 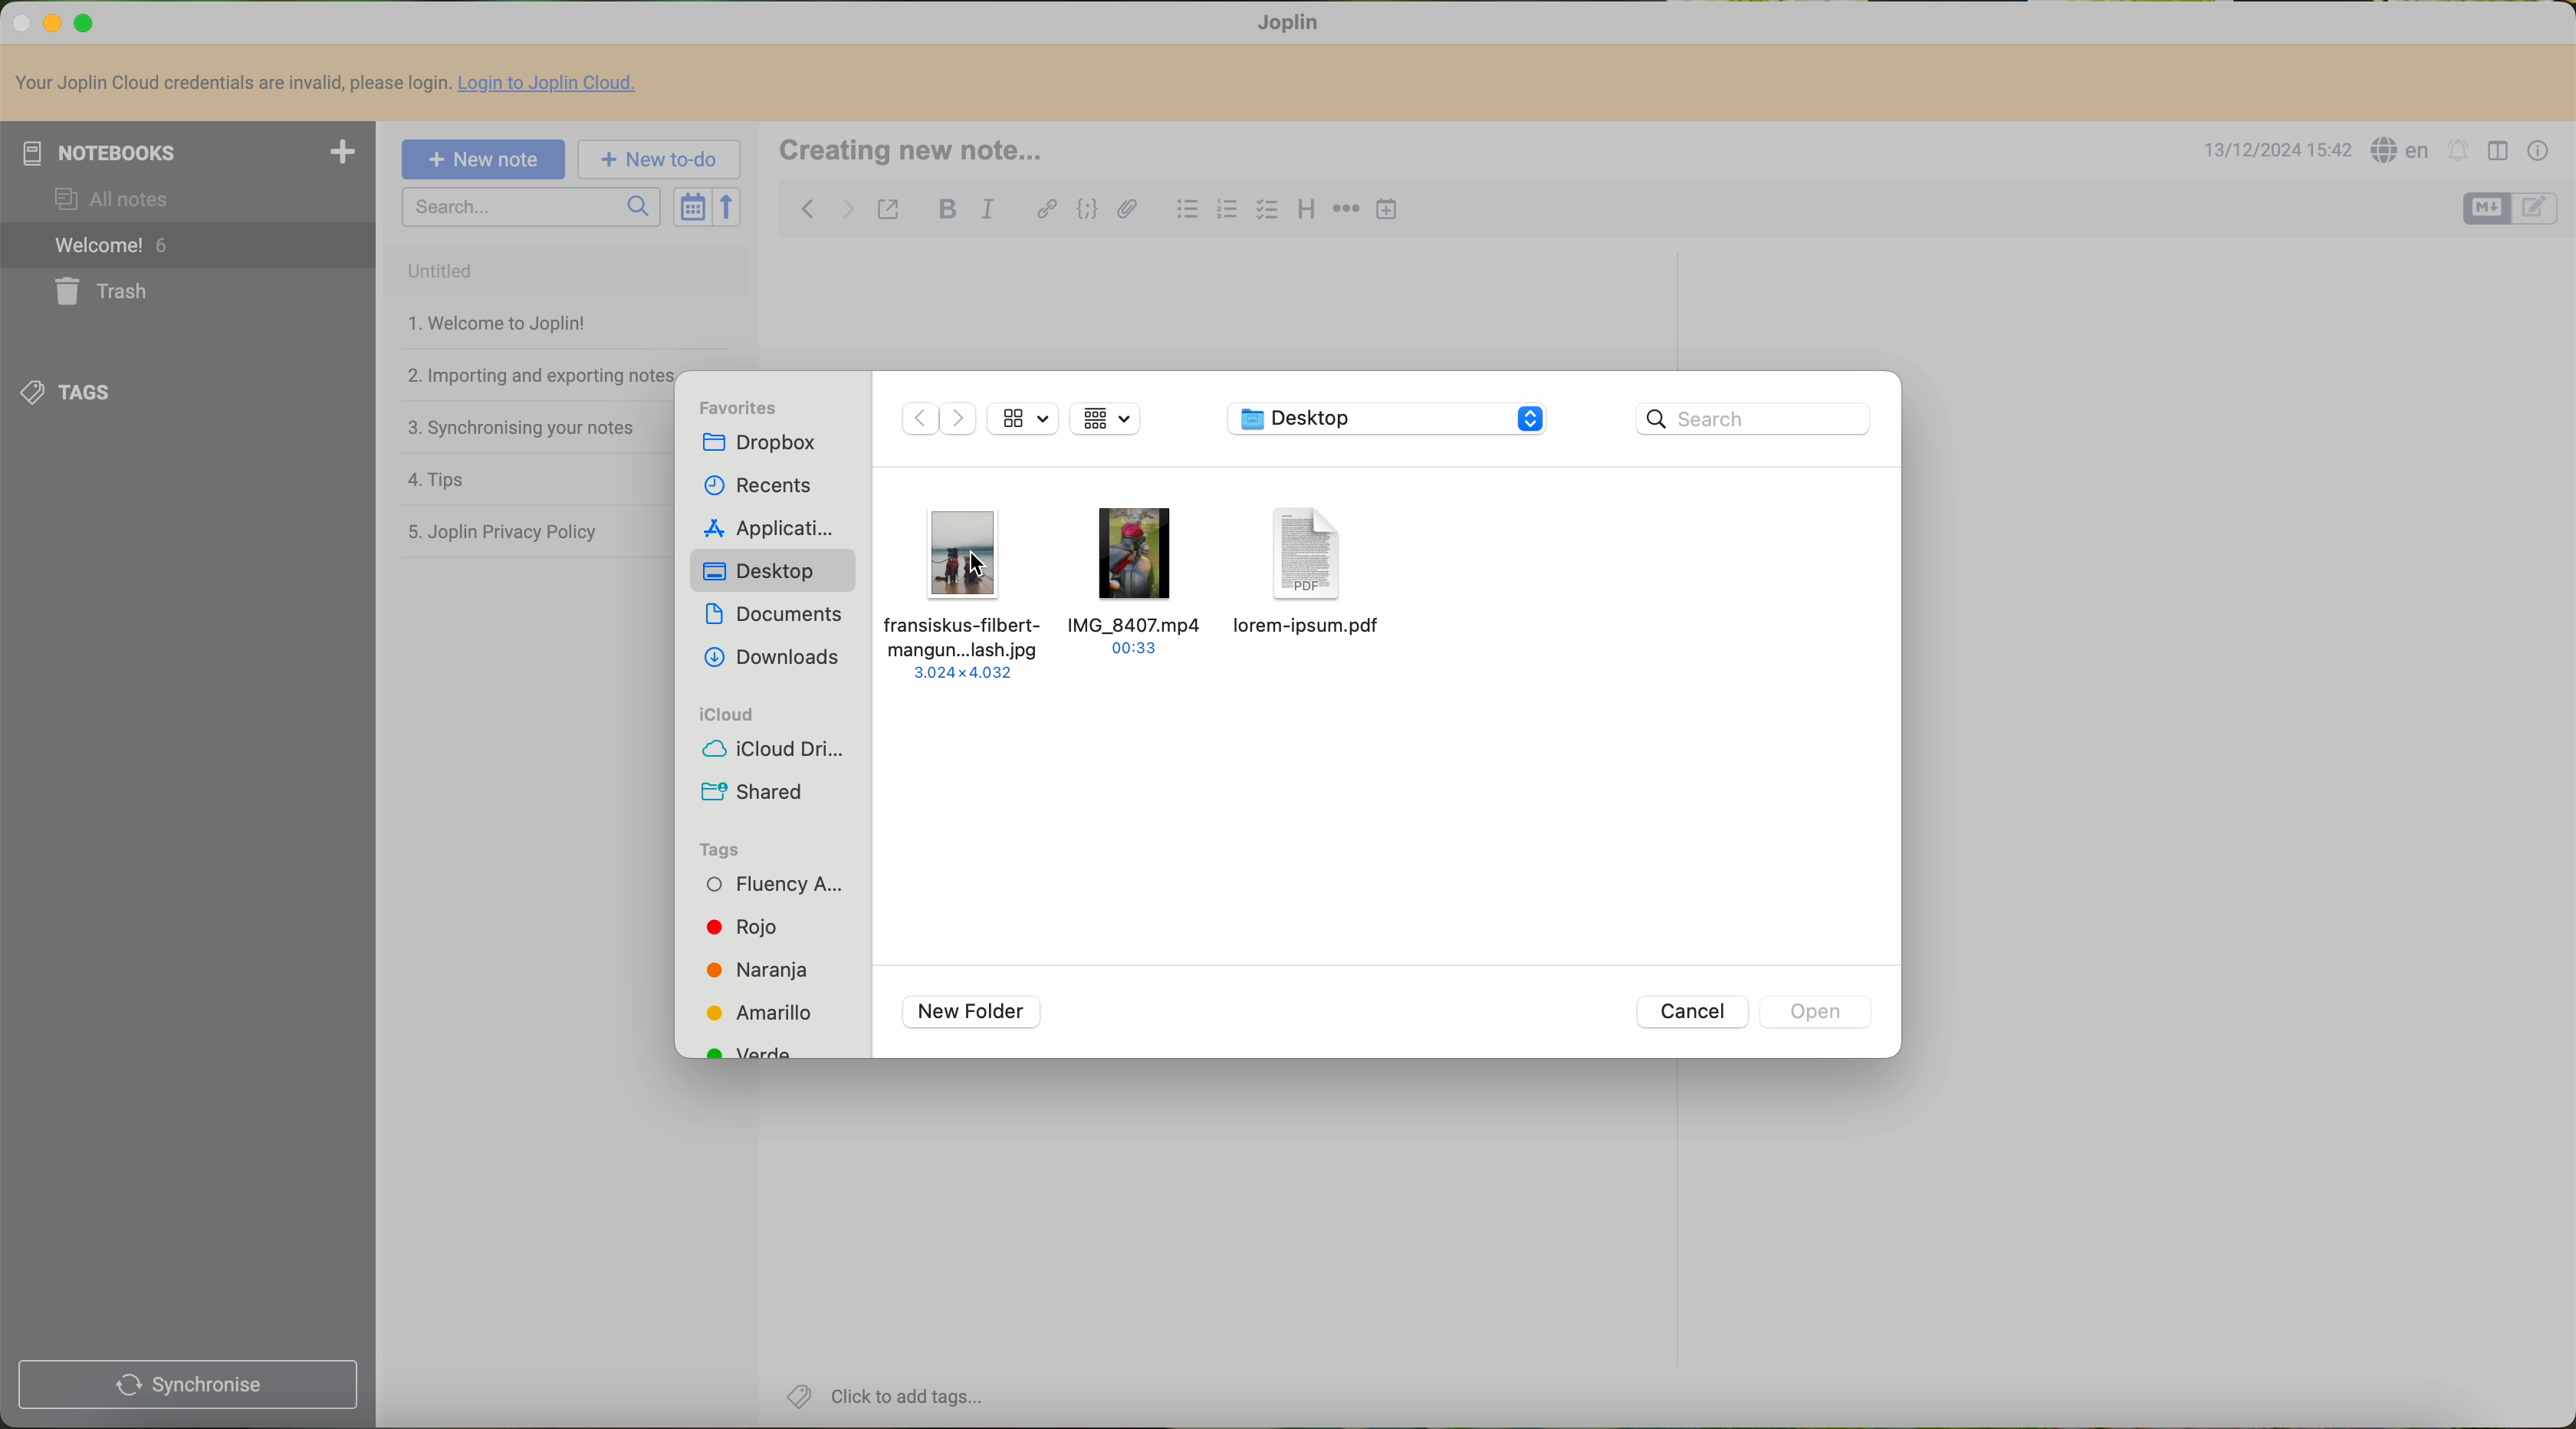 I want to click on icloud drive, so click(x=771, y=751).